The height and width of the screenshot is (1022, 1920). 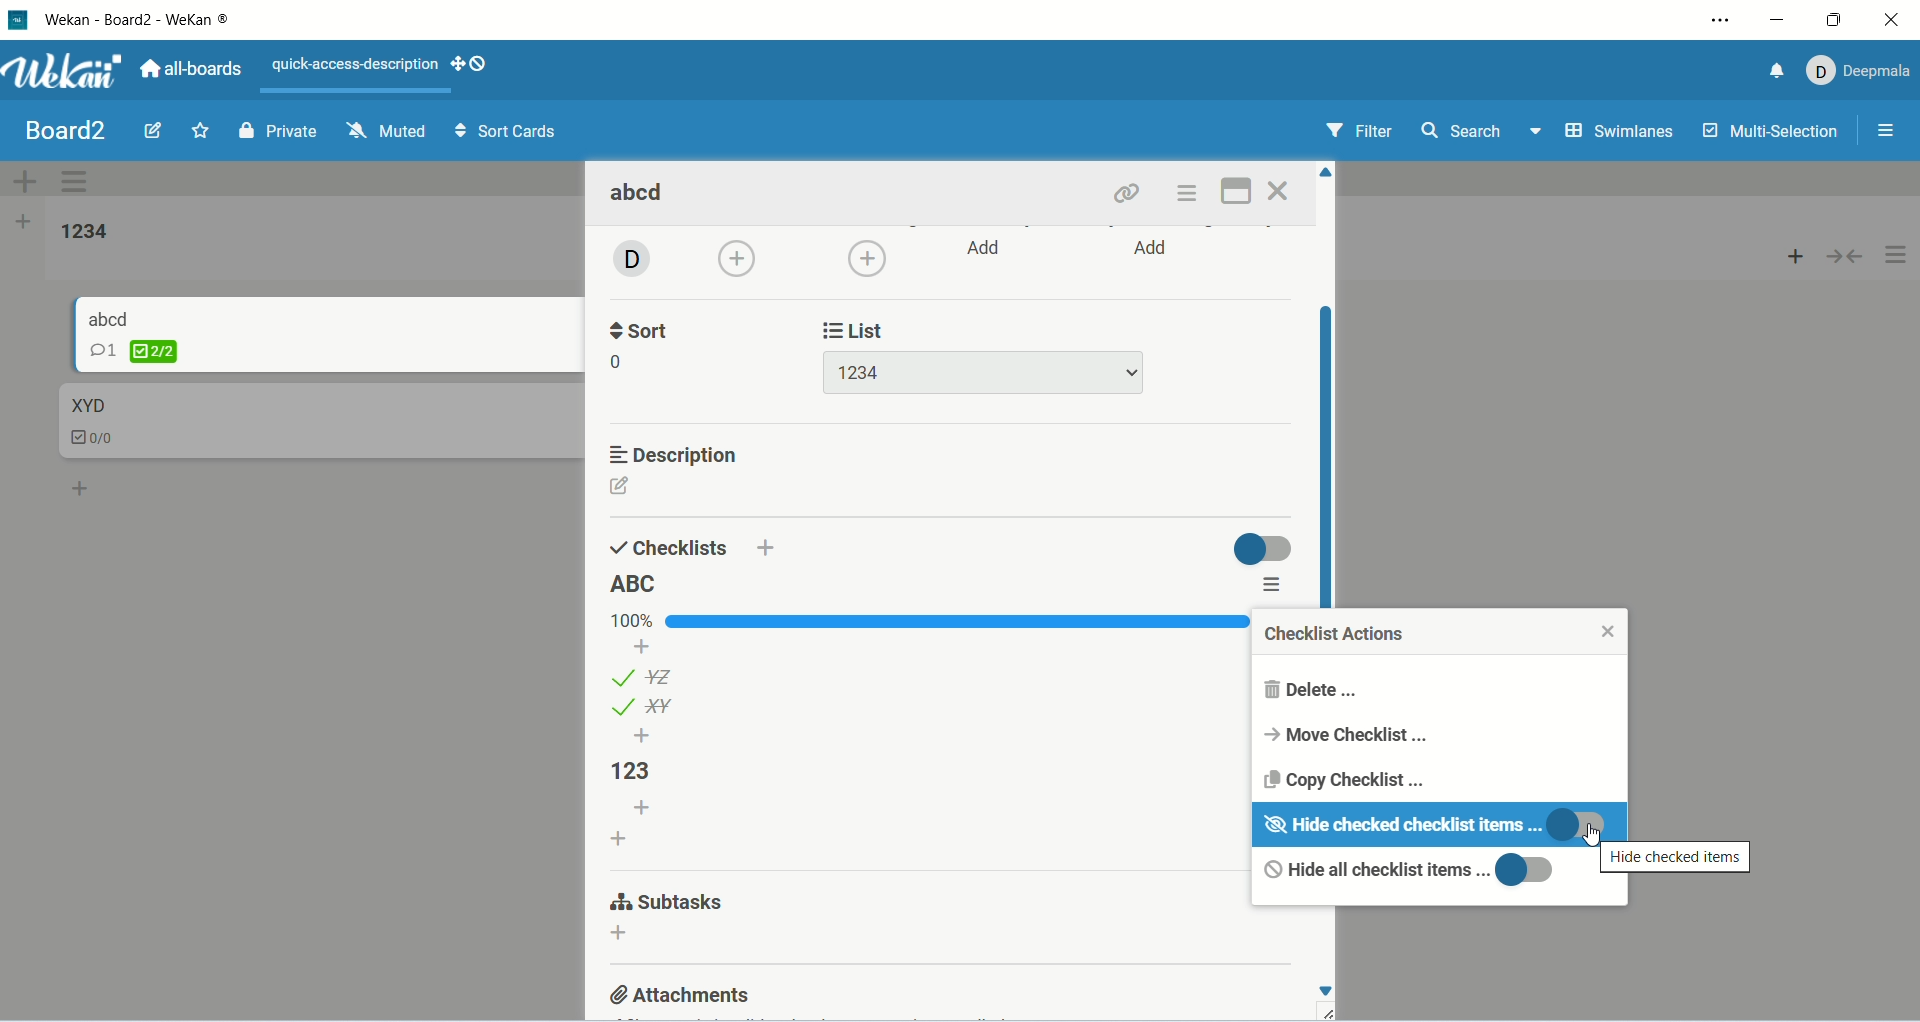 I want to click on add list, so click(x=26, y=222).